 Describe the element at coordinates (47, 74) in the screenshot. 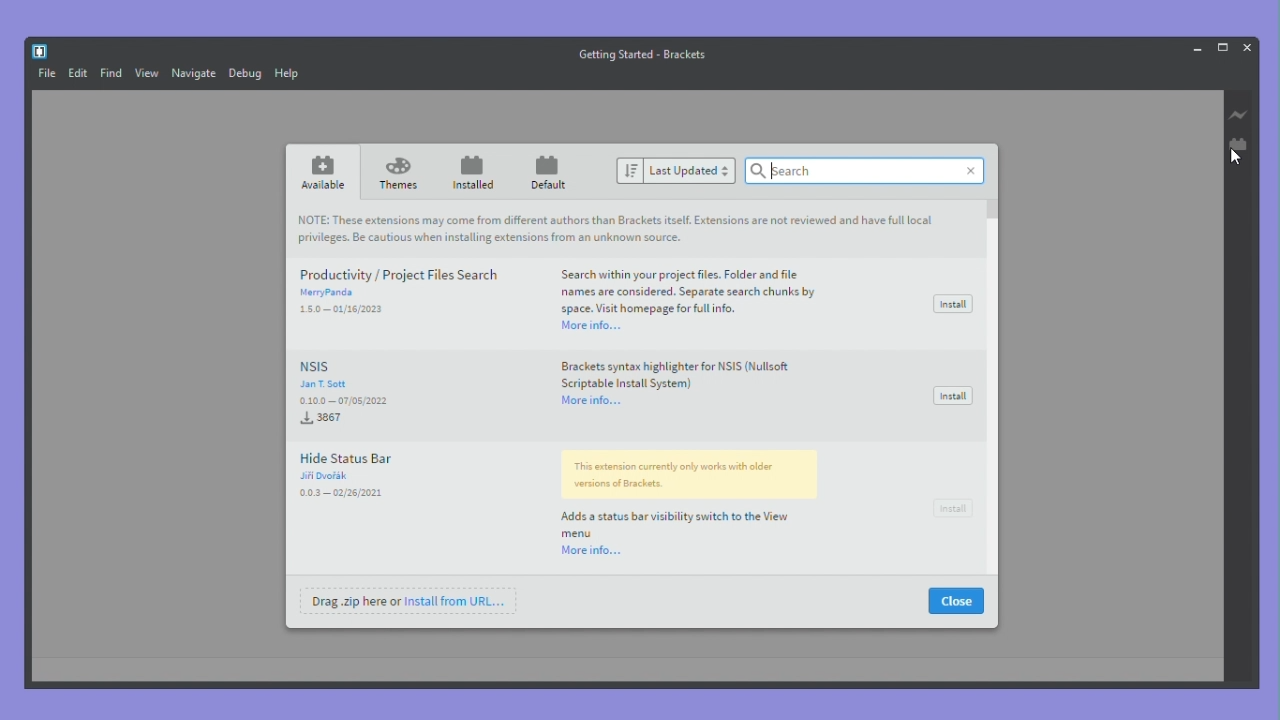

I see `` at that location.